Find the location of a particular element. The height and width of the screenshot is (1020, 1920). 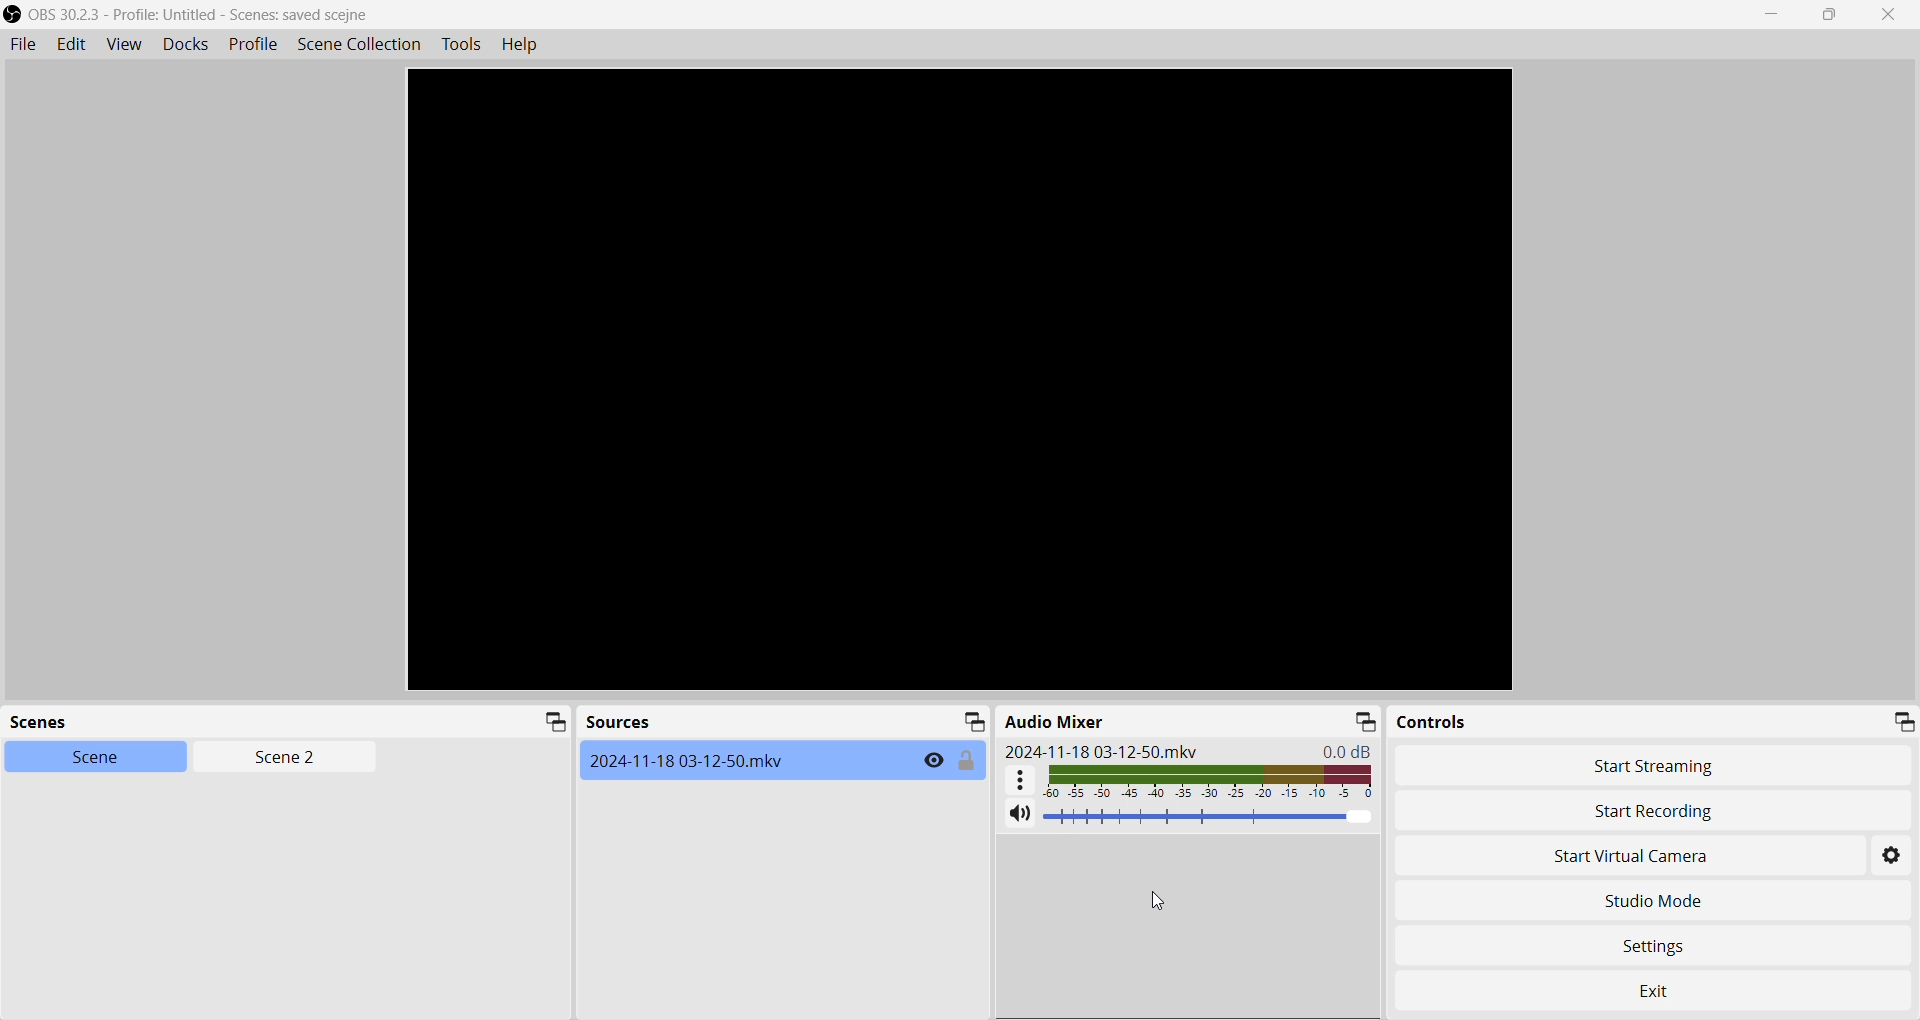

2024-11-18 03-12-50.mkv is located at coordinates (1102, 751).